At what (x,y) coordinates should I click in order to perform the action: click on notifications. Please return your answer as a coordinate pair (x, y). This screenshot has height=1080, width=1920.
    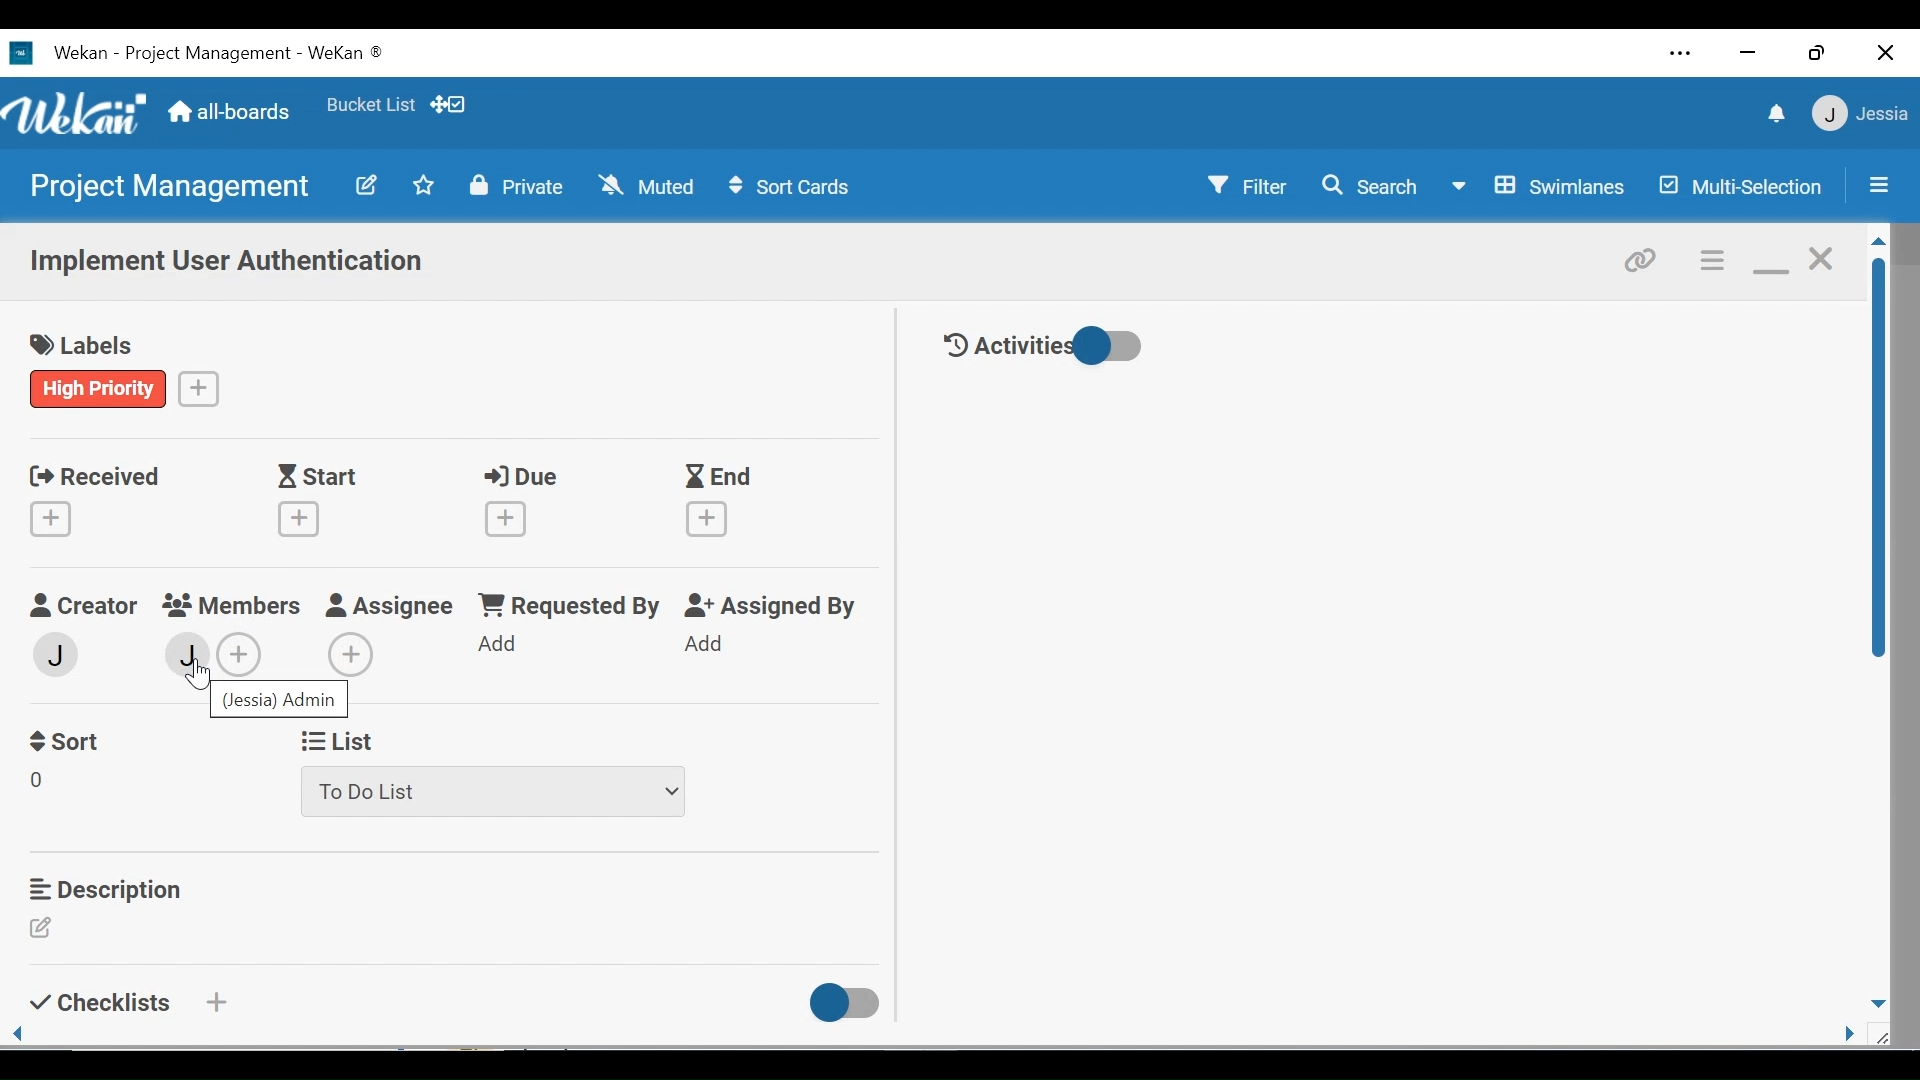
    Looking at the image, I should click on (1772, 116).